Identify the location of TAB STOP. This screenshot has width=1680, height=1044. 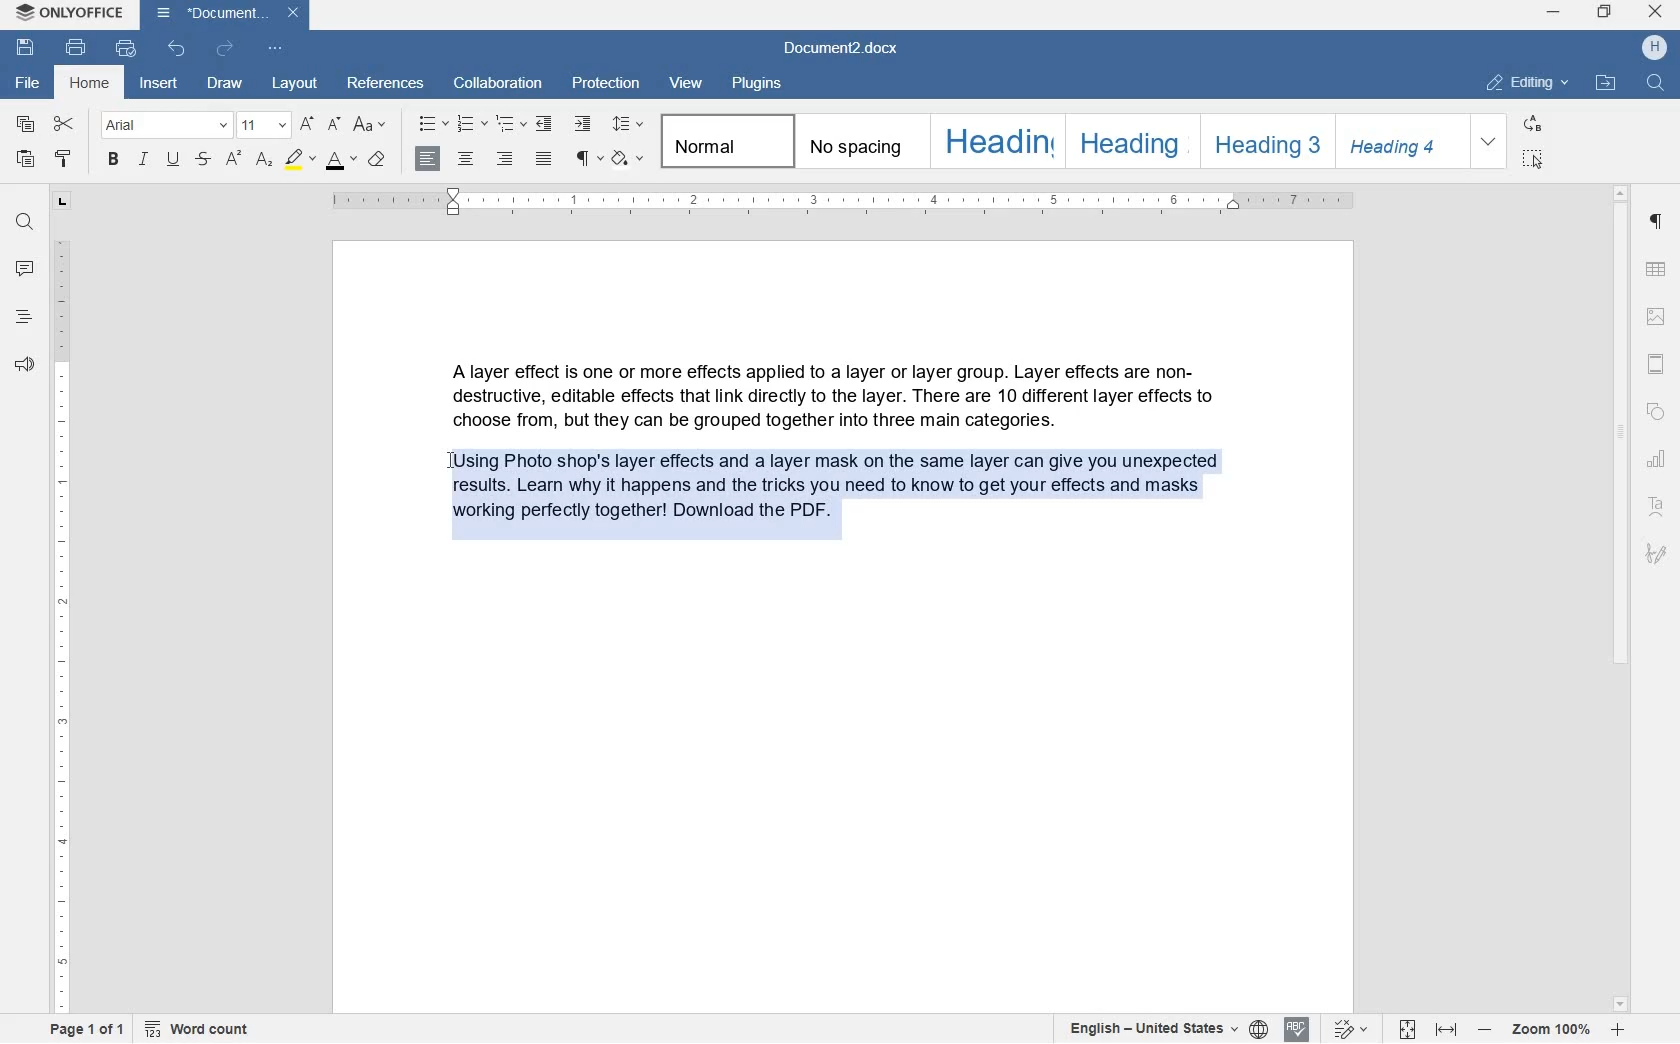
(62, 201).